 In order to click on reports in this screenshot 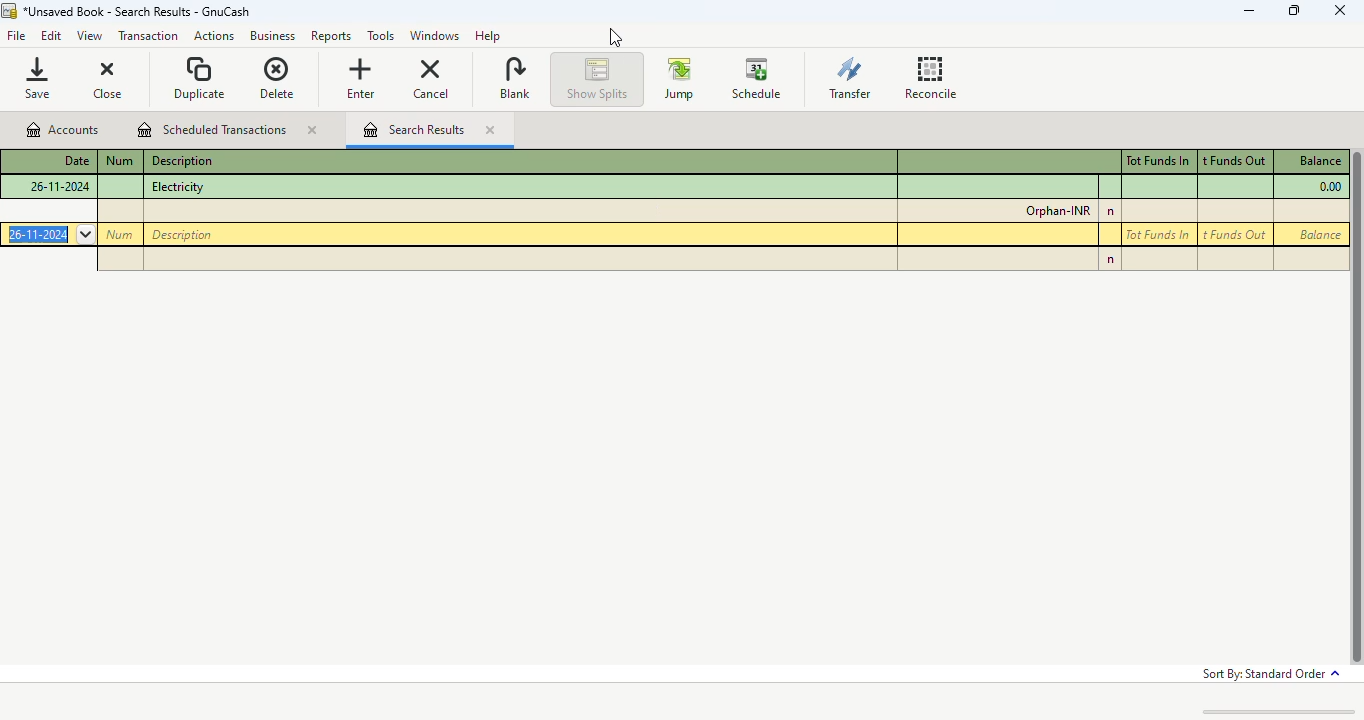, I will do `click(326, 37)`.